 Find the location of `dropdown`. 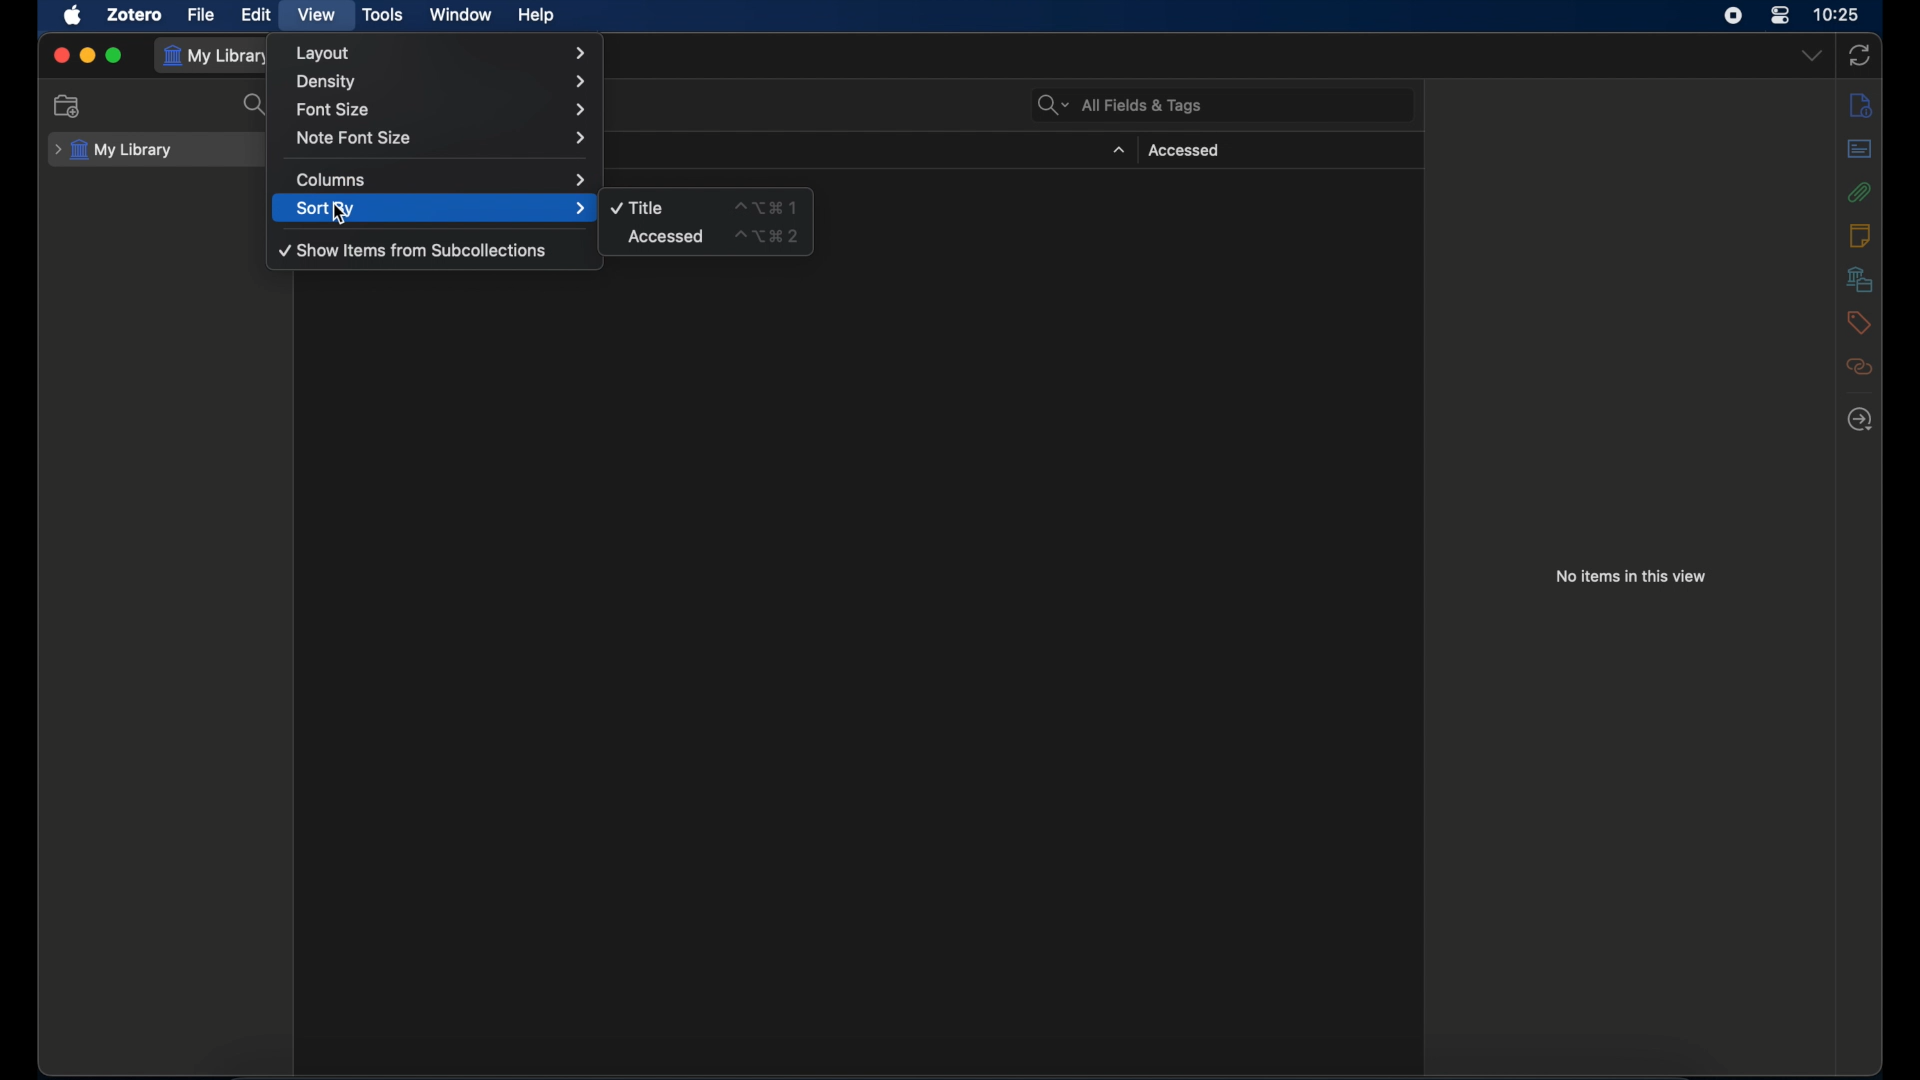

dropdown is located at coordinates (1811, 56).